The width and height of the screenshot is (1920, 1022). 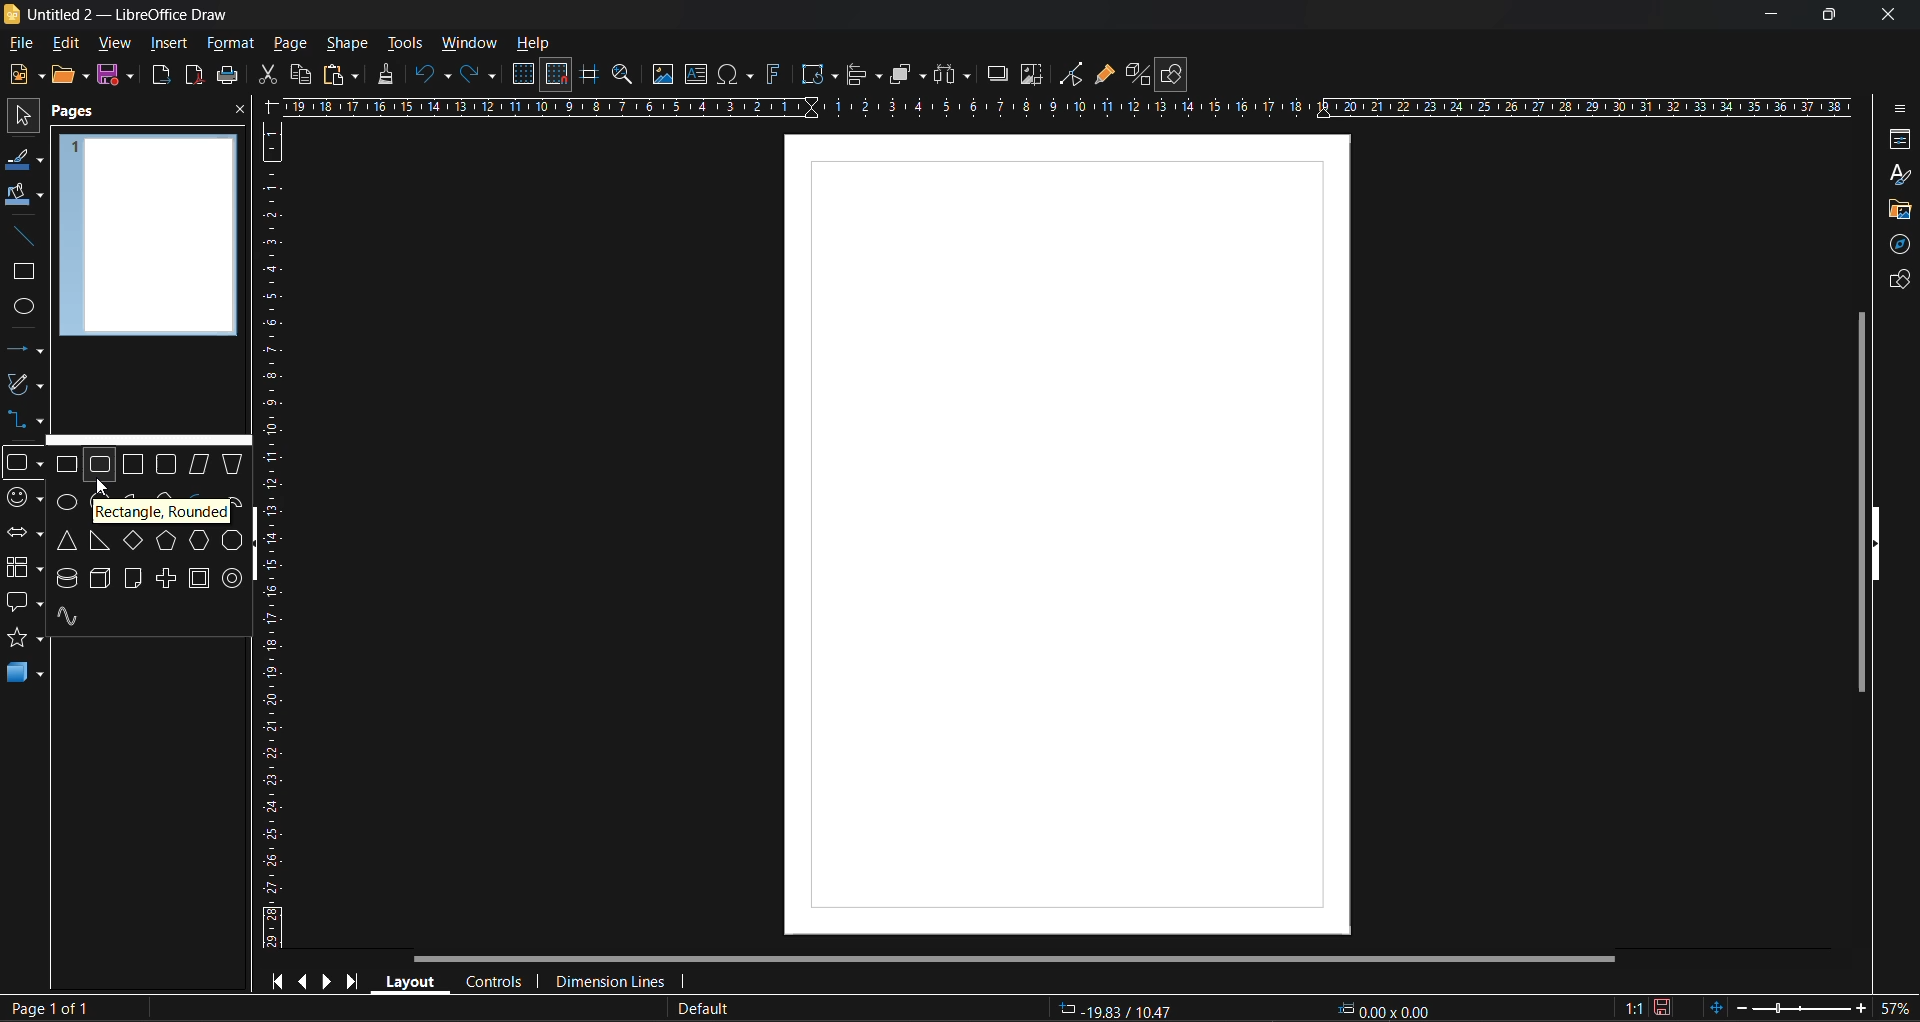 I want to click on hide, so click(x=1876, y=545).